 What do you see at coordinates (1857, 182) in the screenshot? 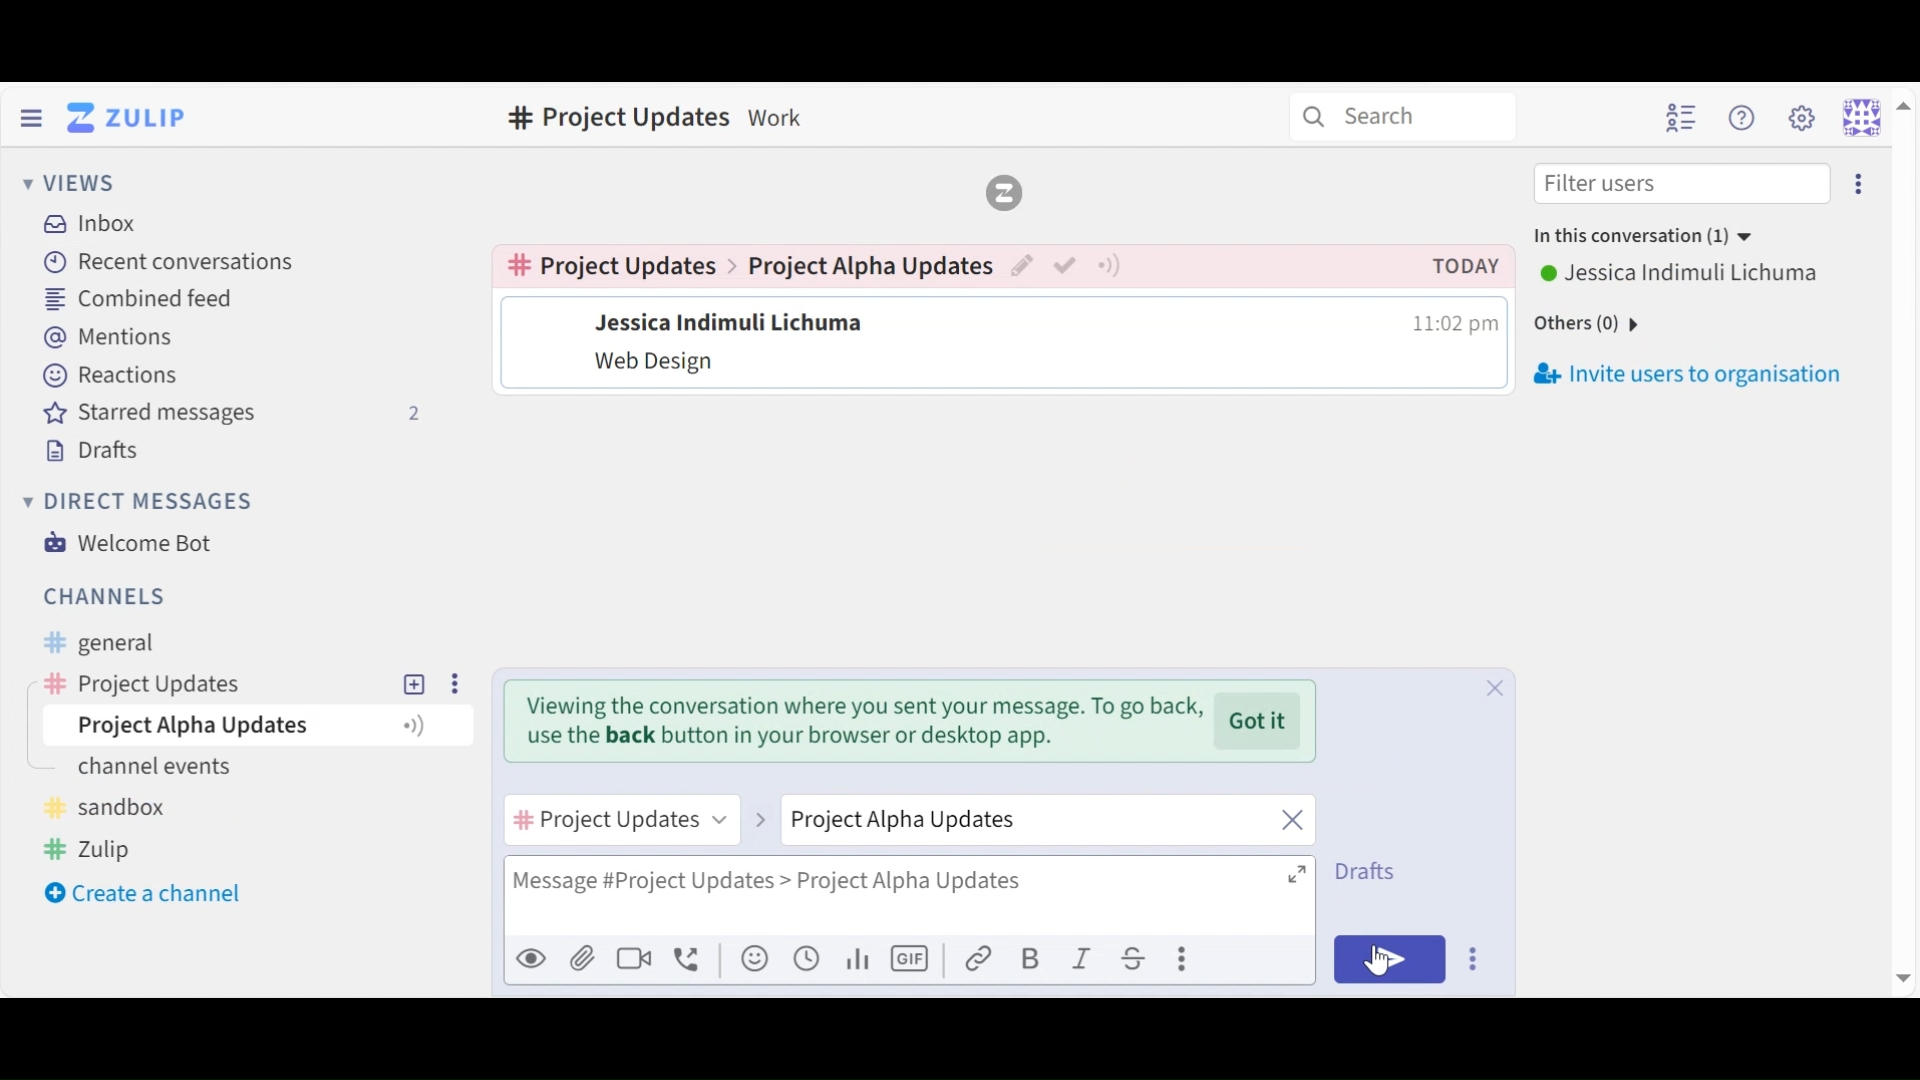
I see `Invite users too organisation` at bounding box center [1857, 182].